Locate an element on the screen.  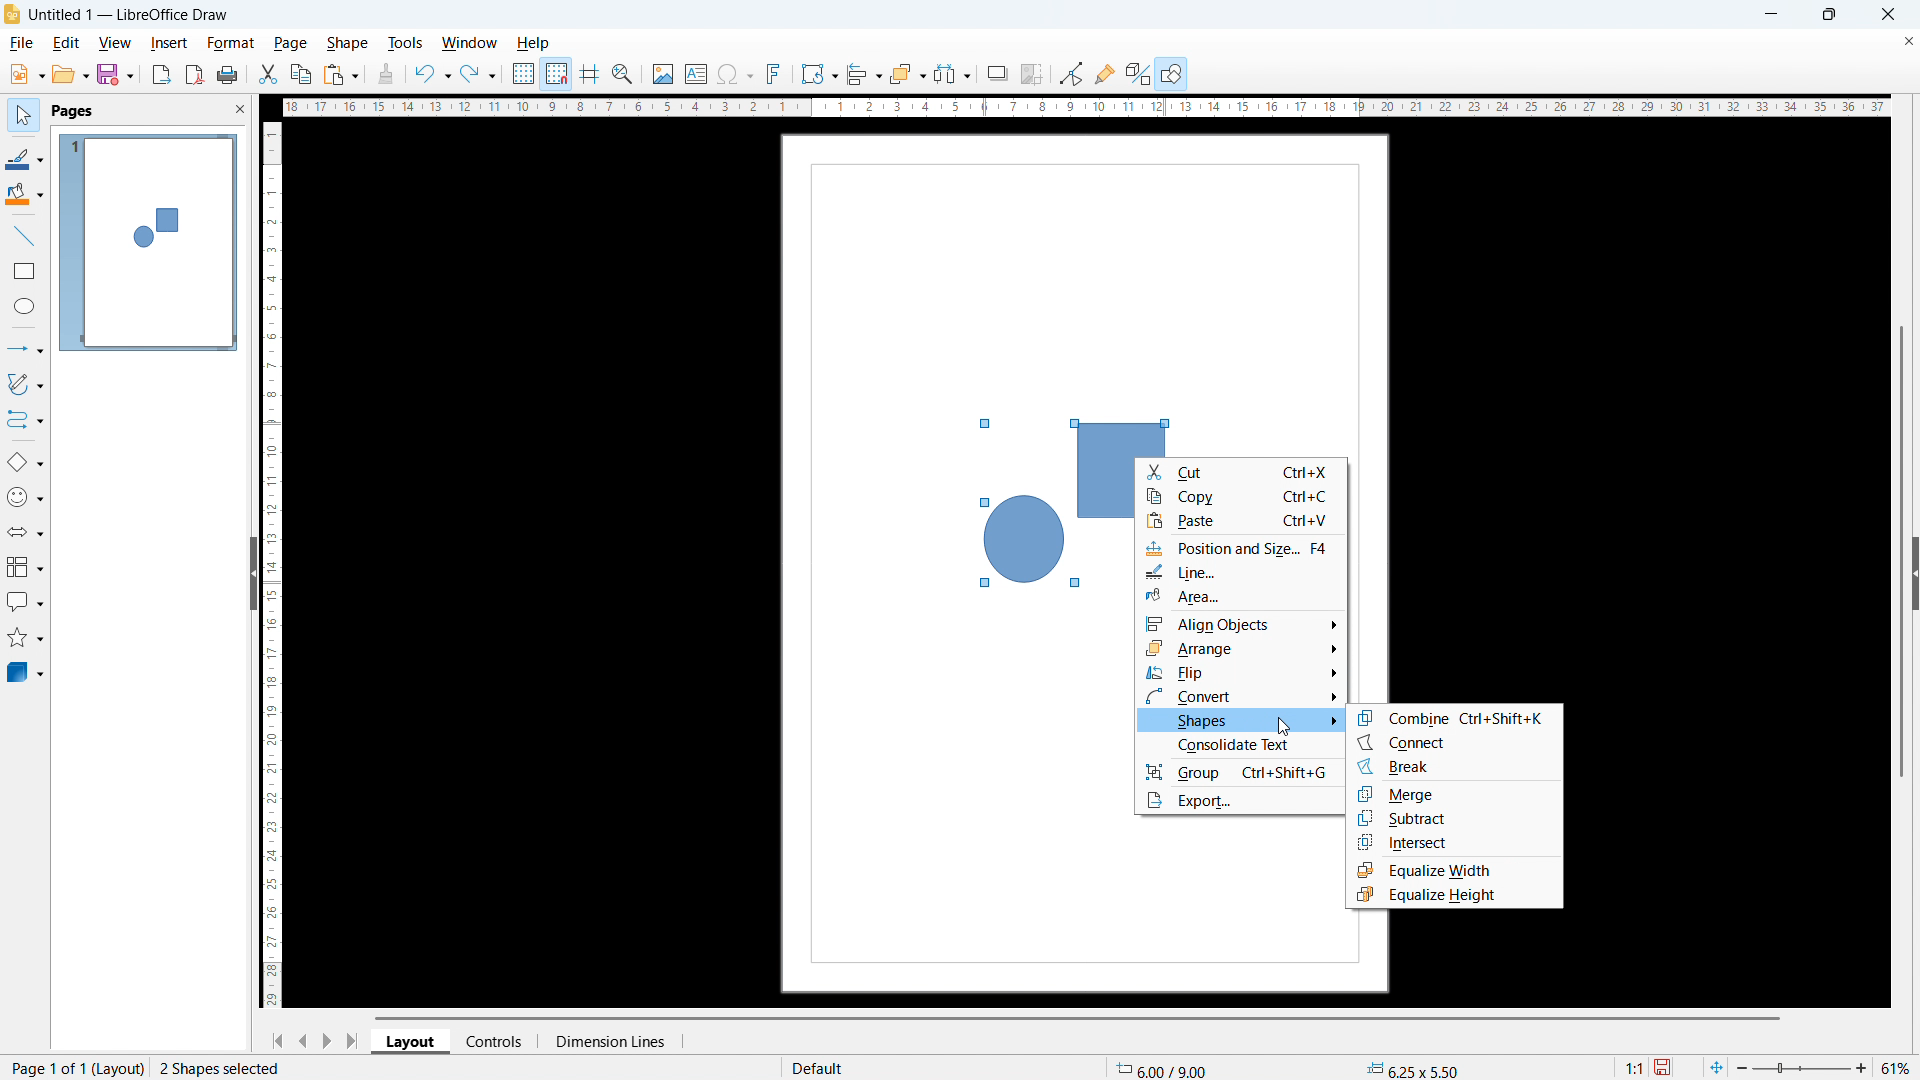
line is located at coordinates (25, 236).